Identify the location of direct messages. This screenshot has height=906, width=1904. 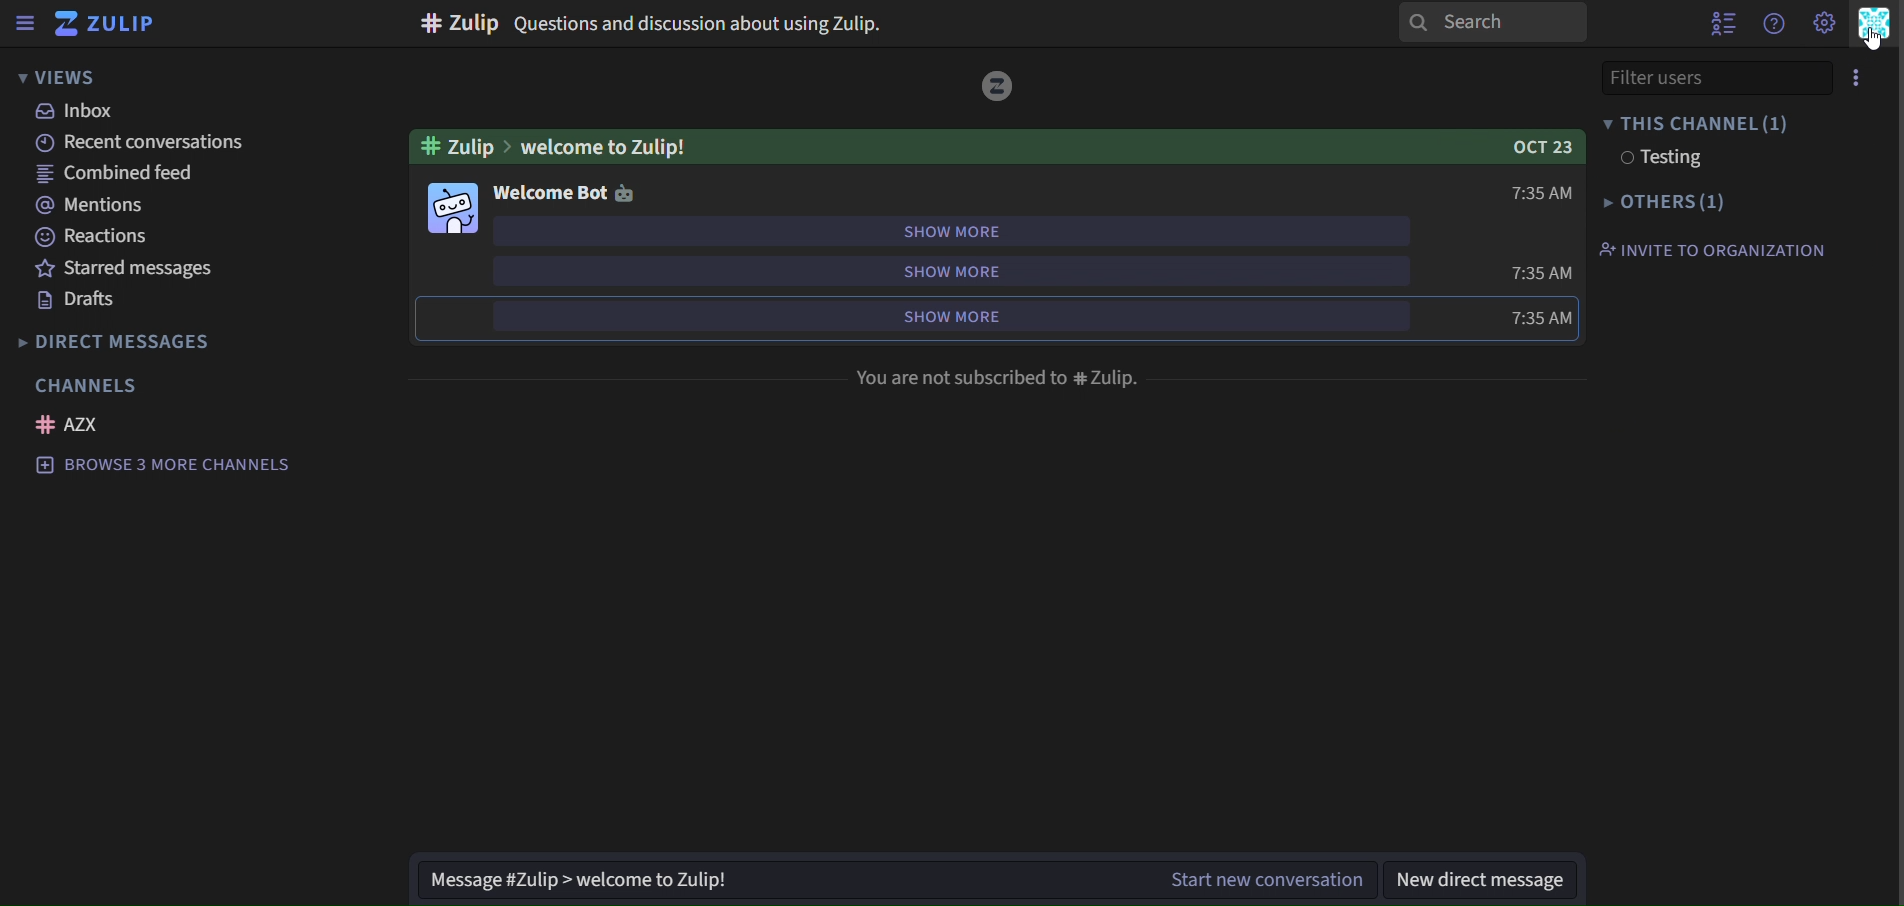
(143, 340).